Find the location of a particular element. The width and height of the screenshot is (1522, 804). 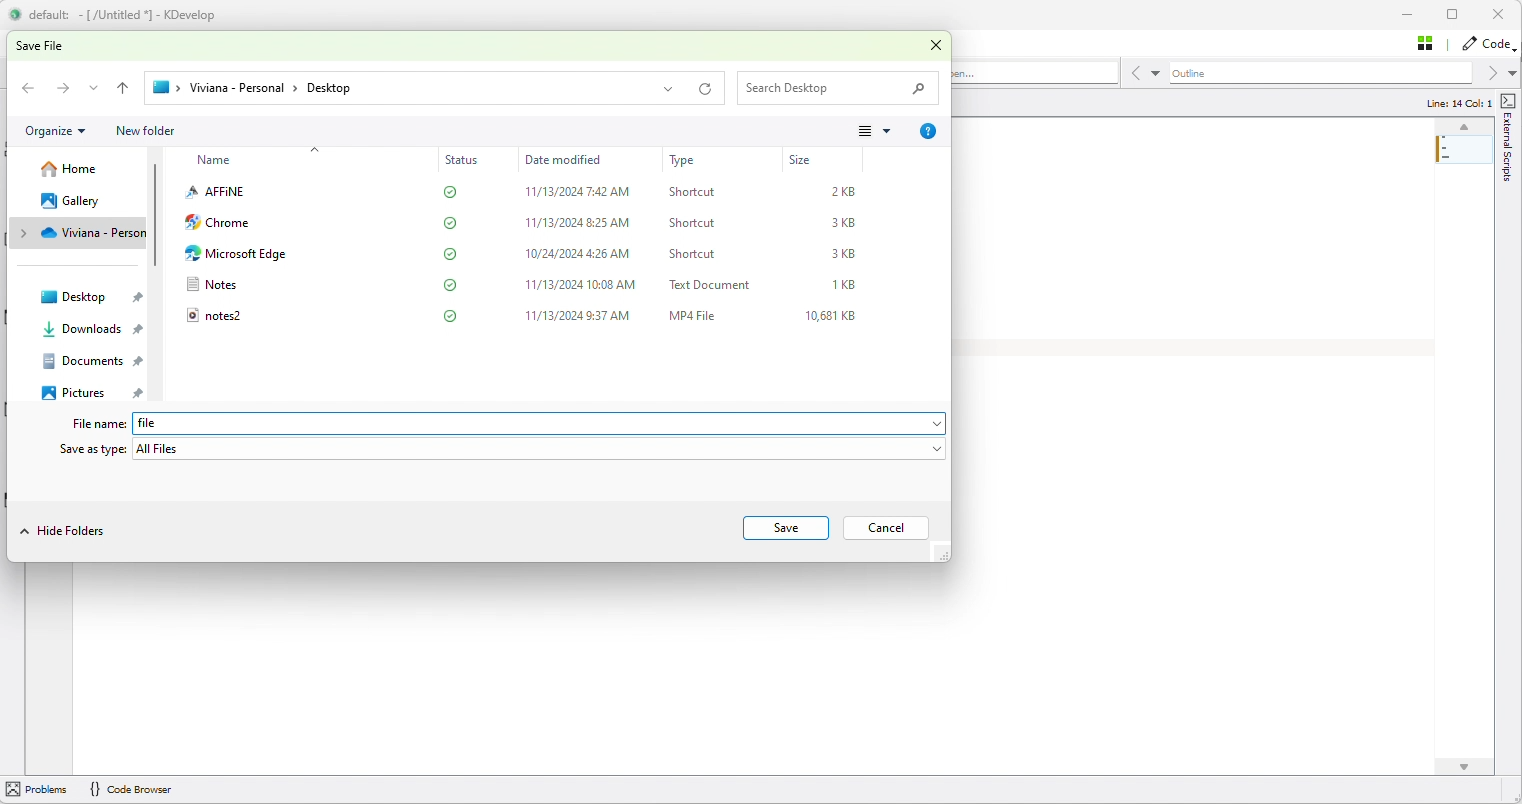

AFFINE is located at coordinates (214, 191).